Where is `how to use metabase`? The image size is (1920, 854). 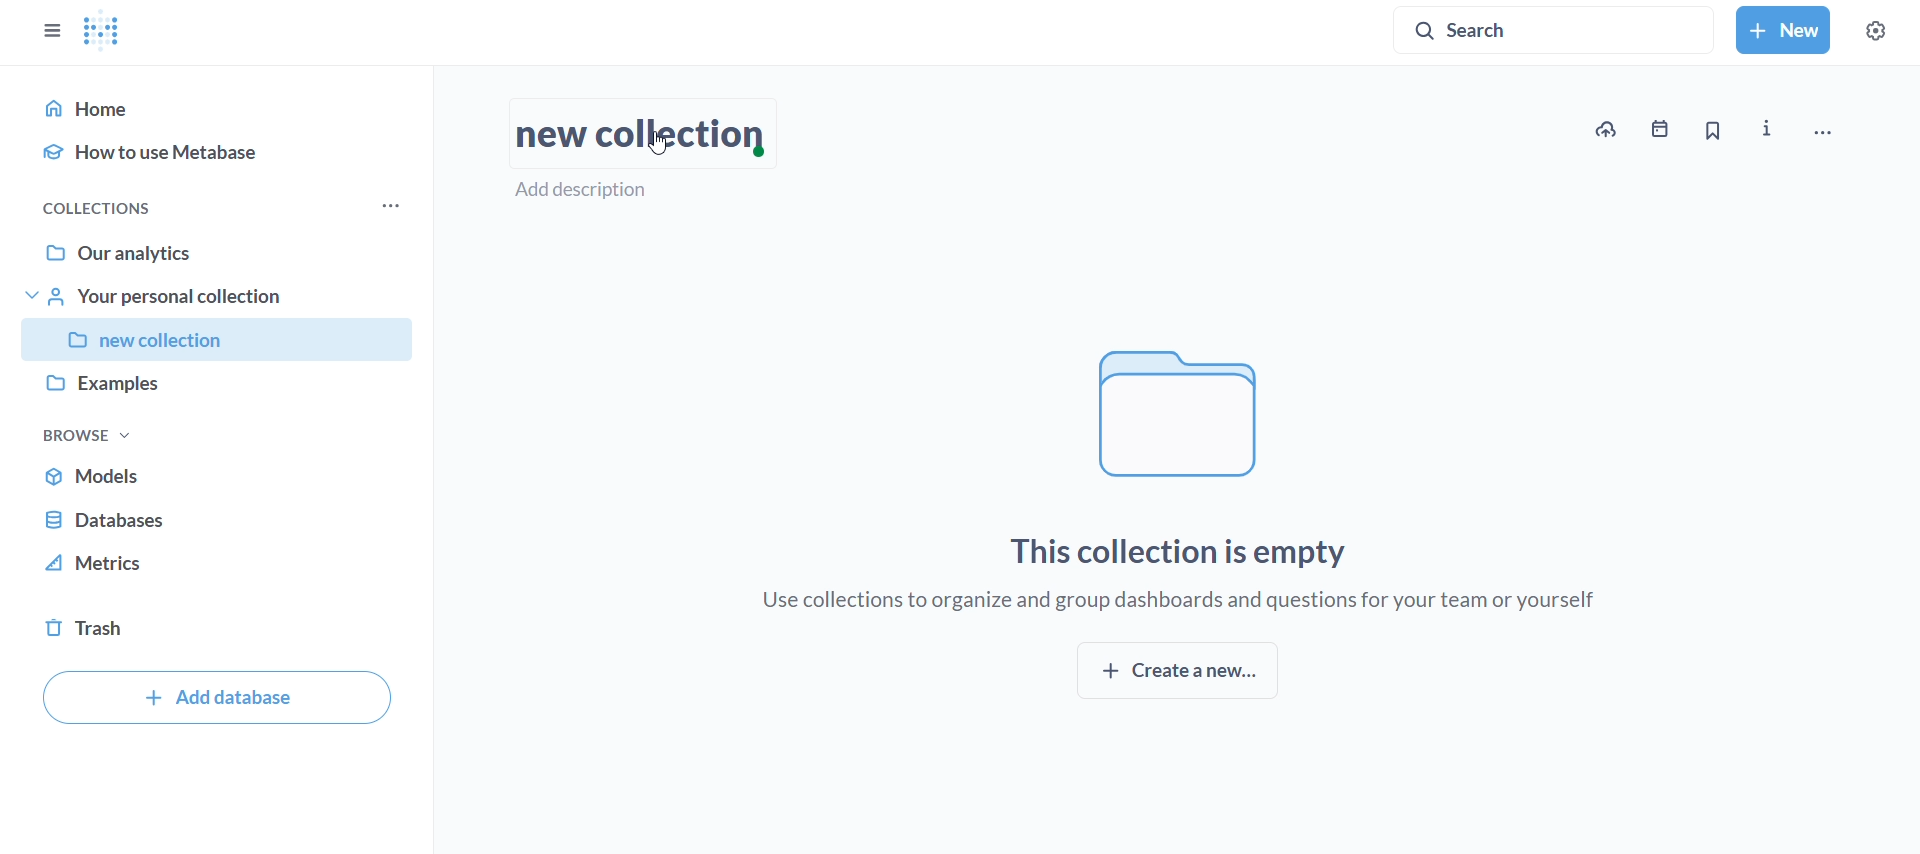 how to use metabase is located at coordinates (218, 151).